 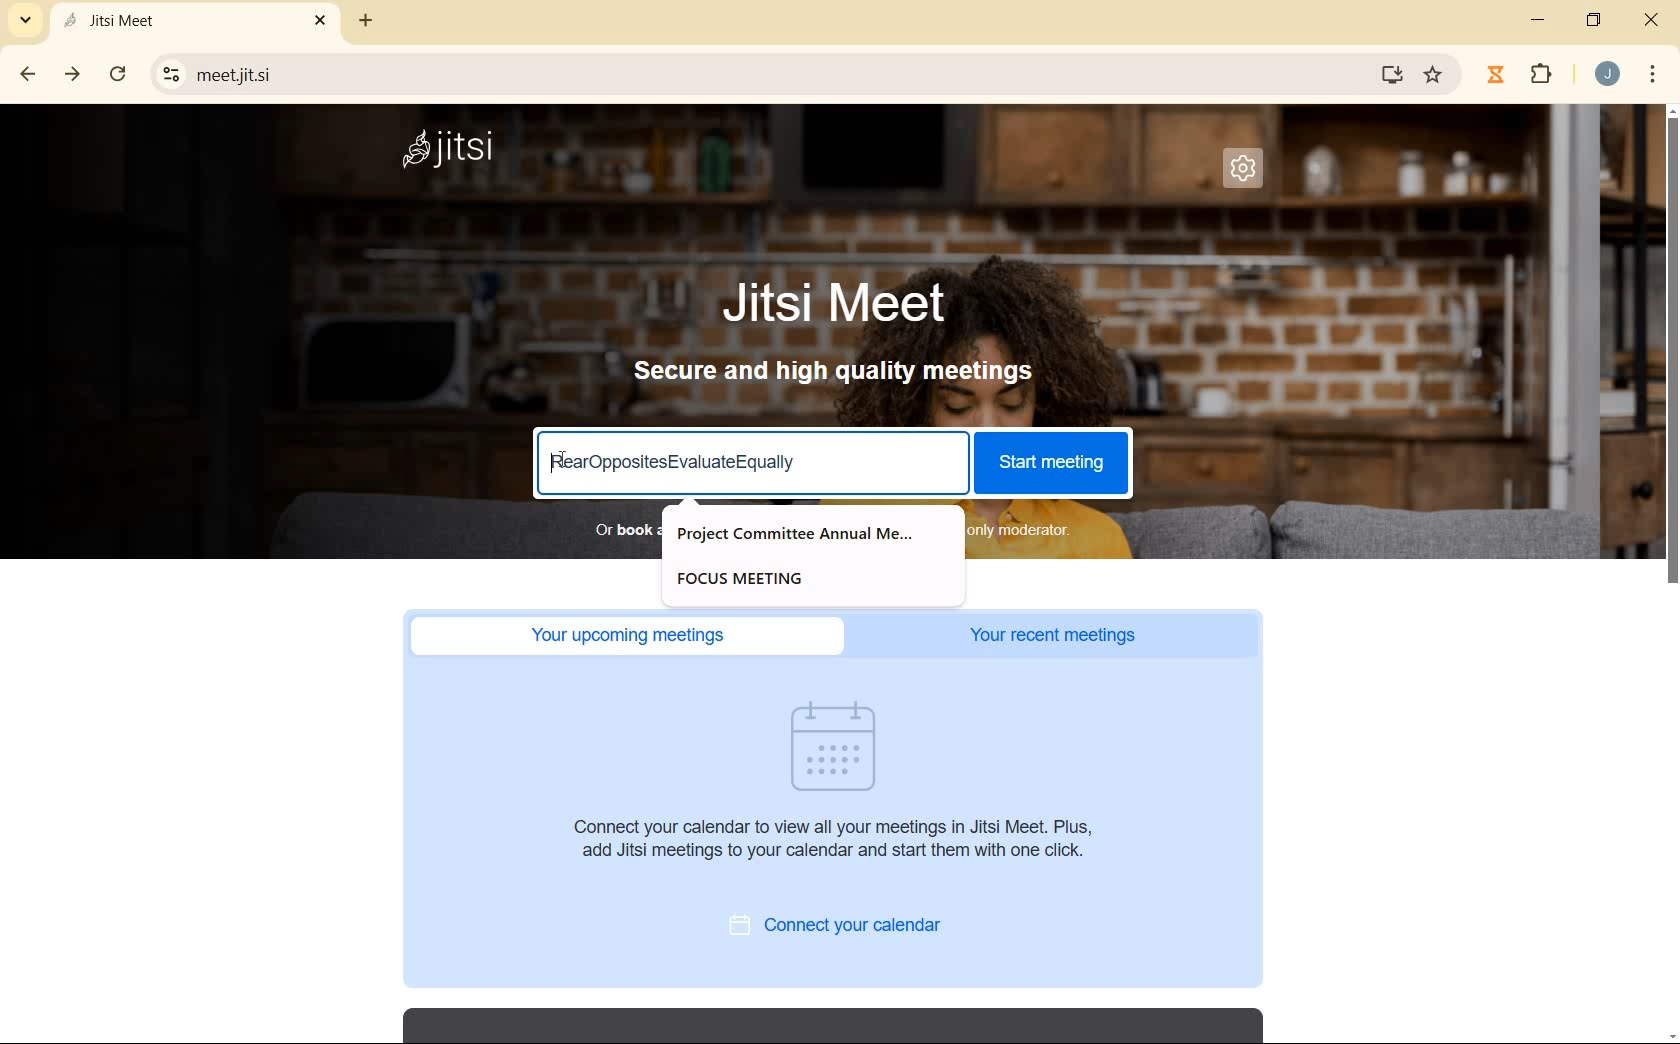 I want to click on secure and high quality meetings, so click(x=843, y=377).